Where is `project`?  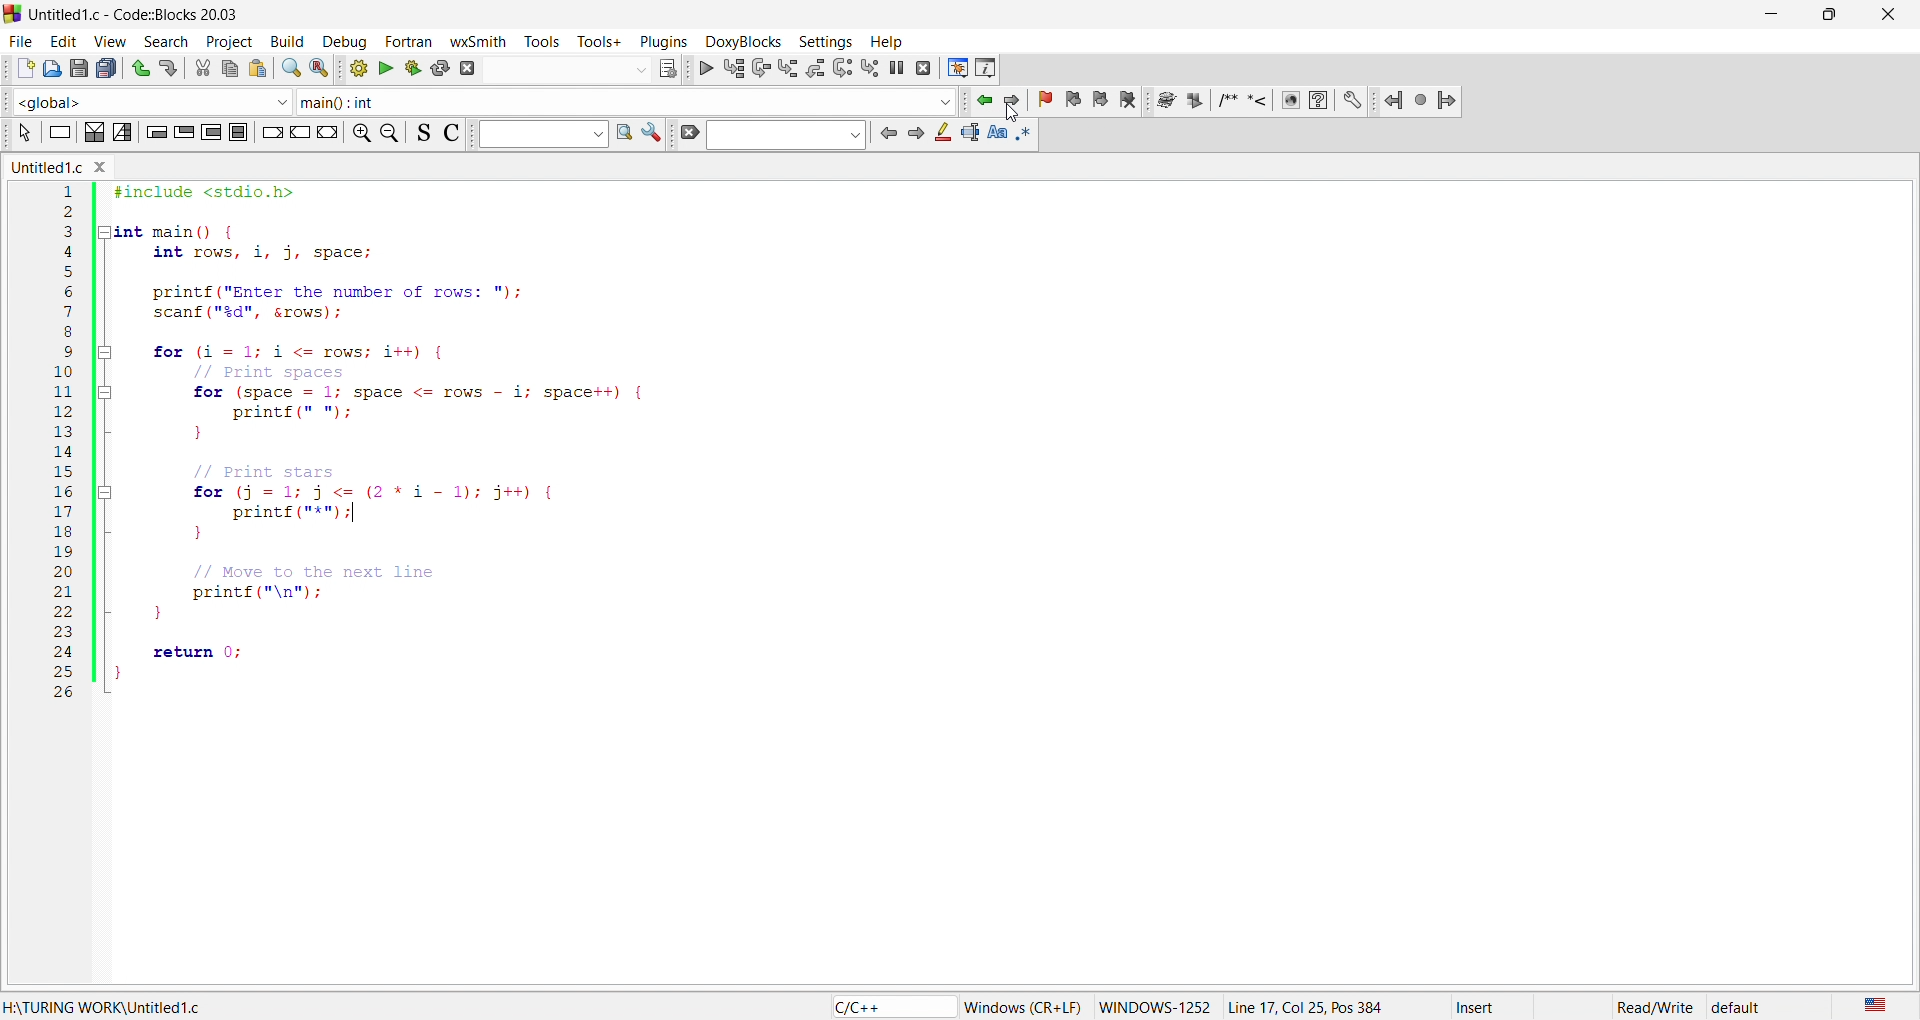 project is located at coordinates (224, 38).